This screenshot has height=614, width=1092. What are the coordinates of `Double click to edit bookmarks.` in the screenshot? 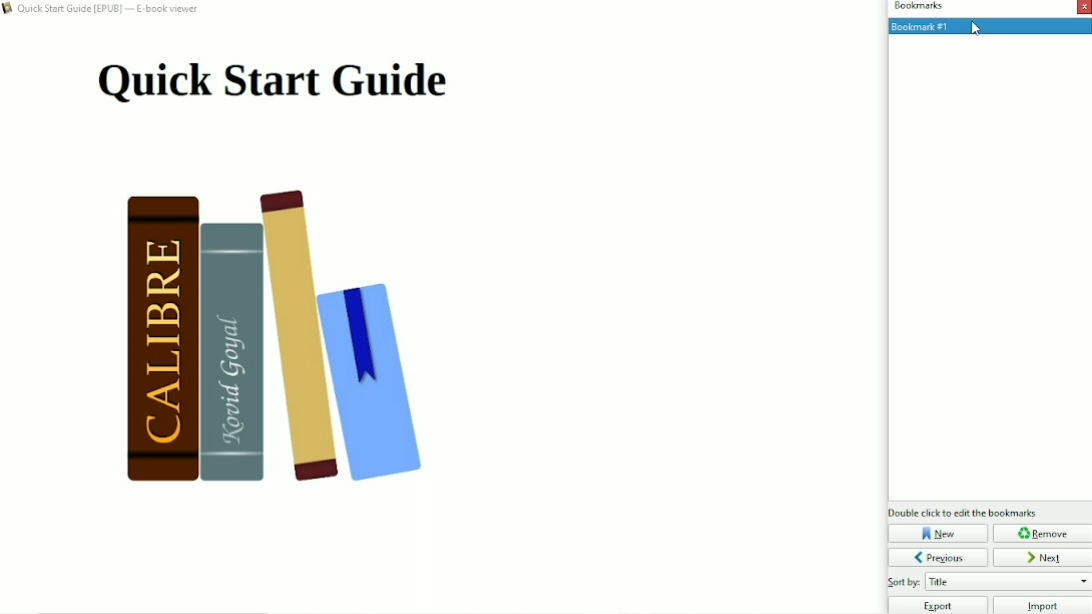 It's located at (965, 513).